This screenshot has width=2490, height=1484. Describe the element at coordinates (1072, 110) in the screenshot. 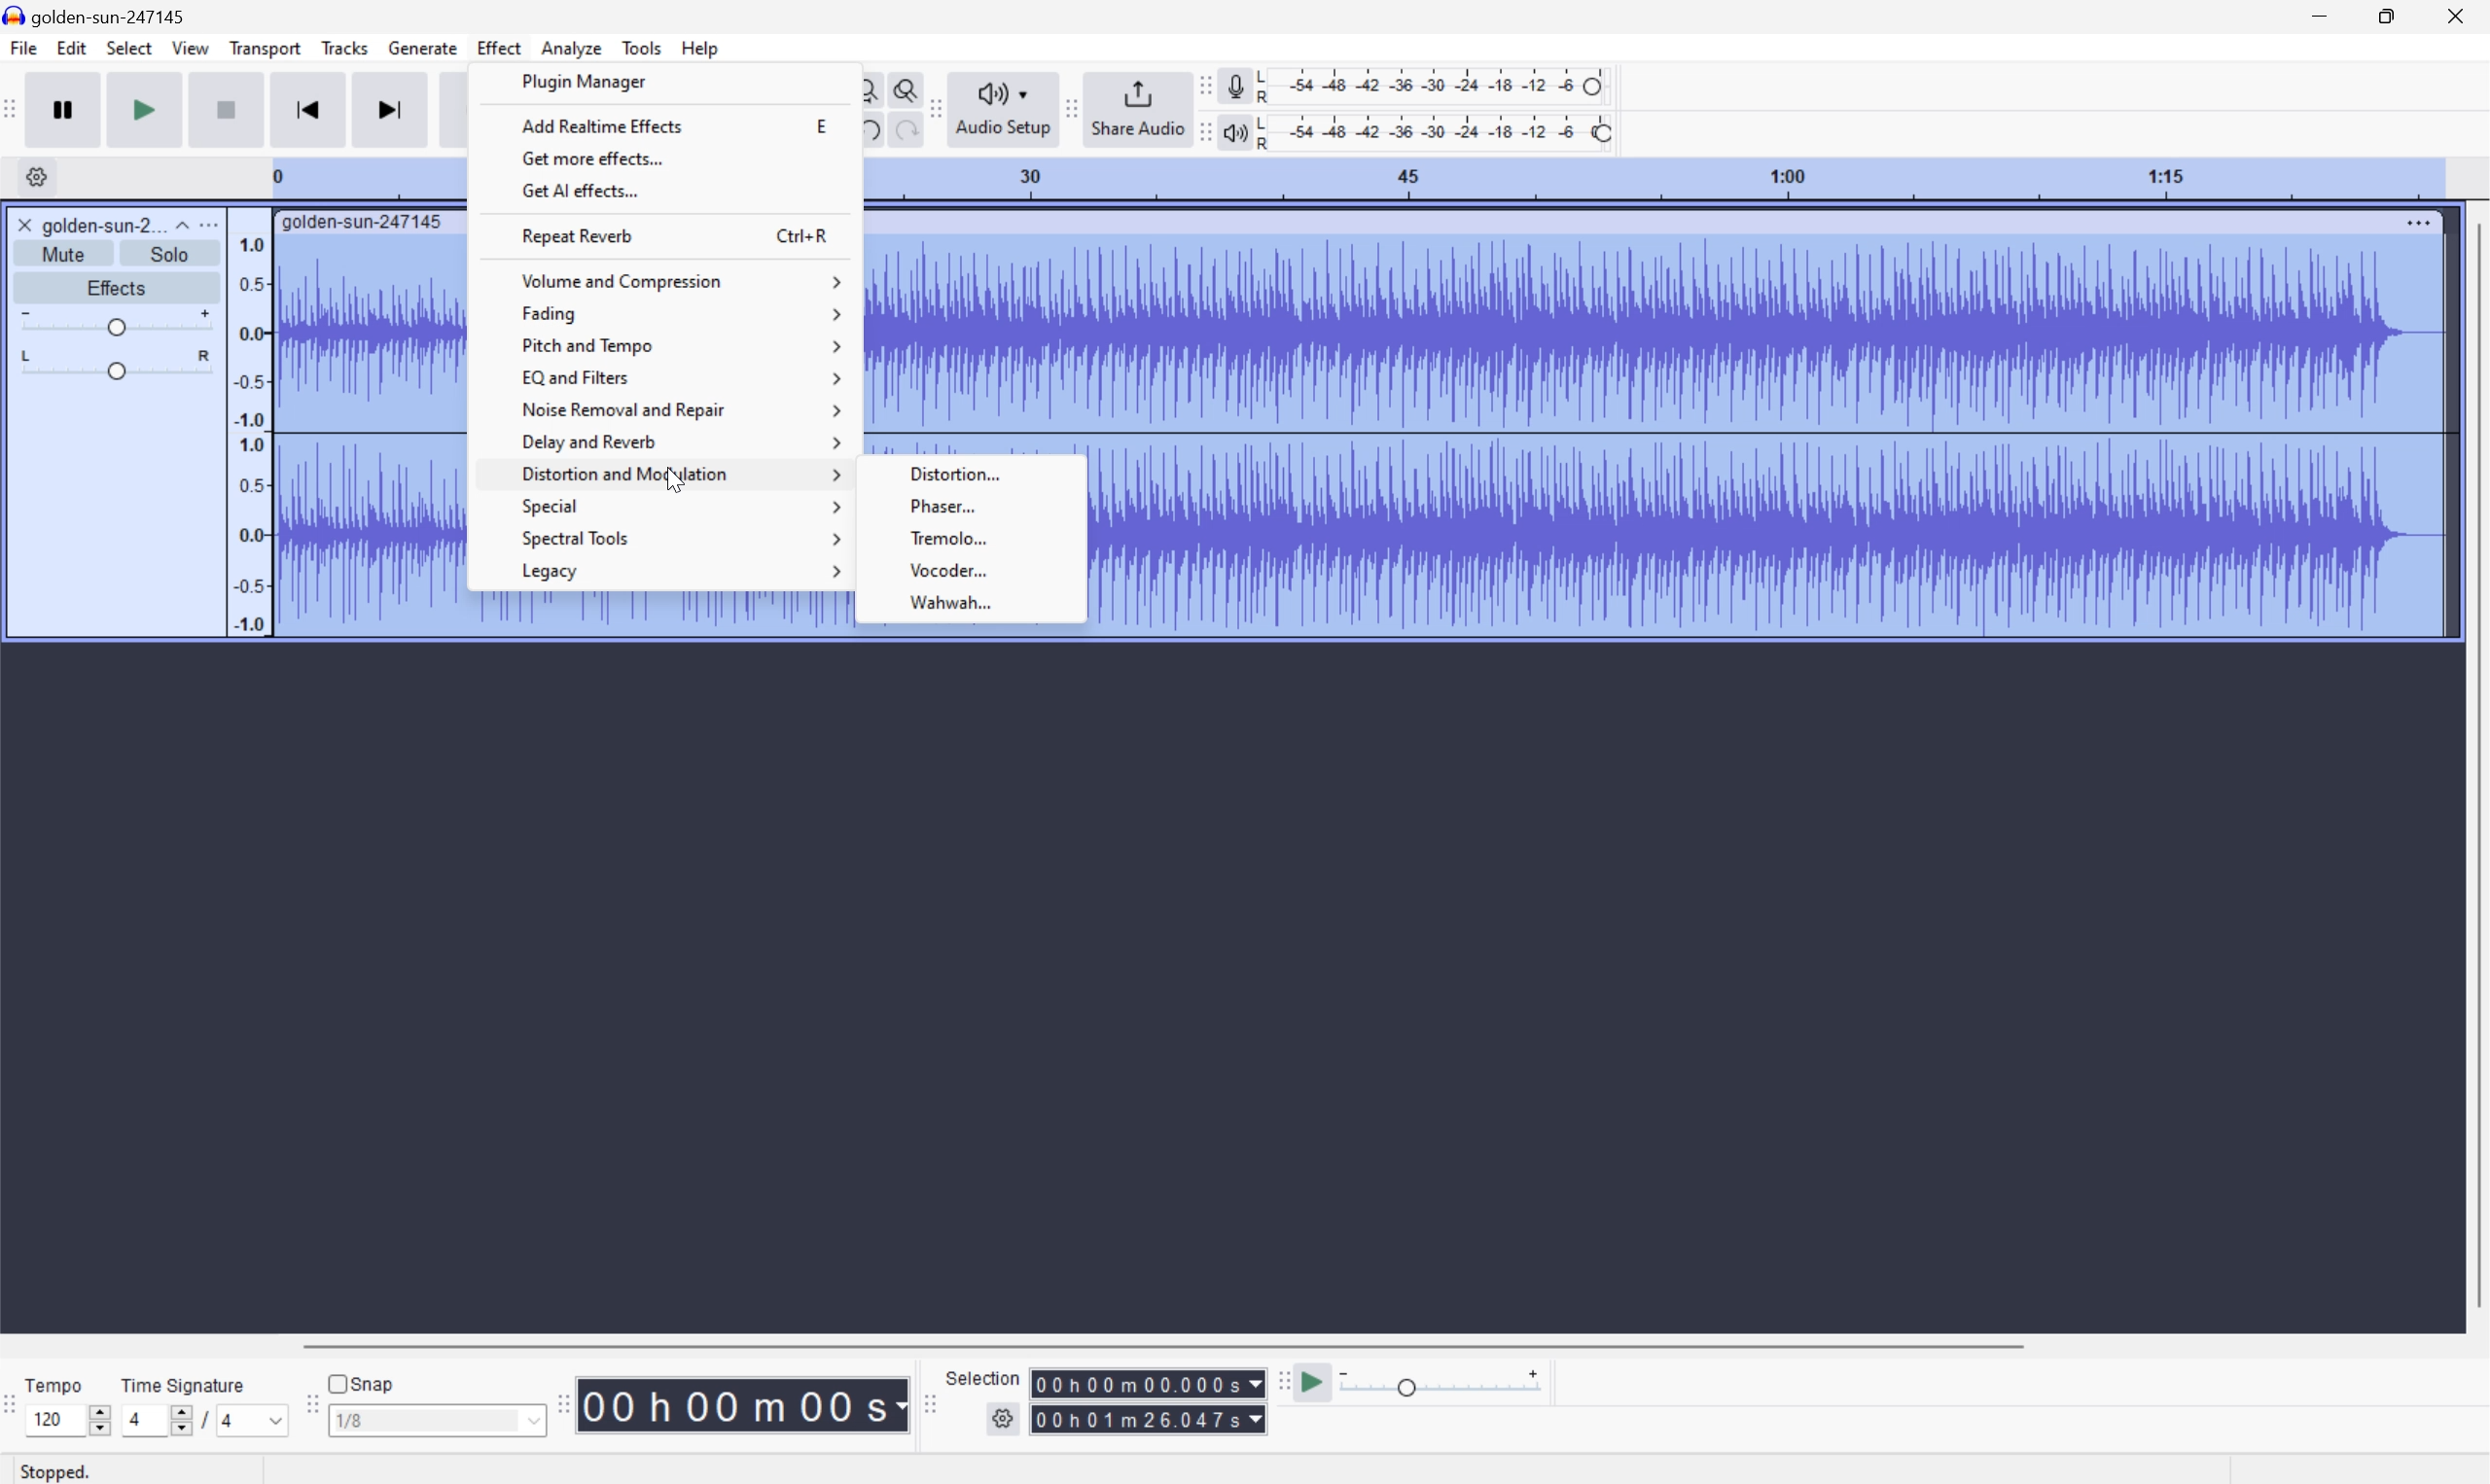

I see `Audacity share audio toolbar` at that location.